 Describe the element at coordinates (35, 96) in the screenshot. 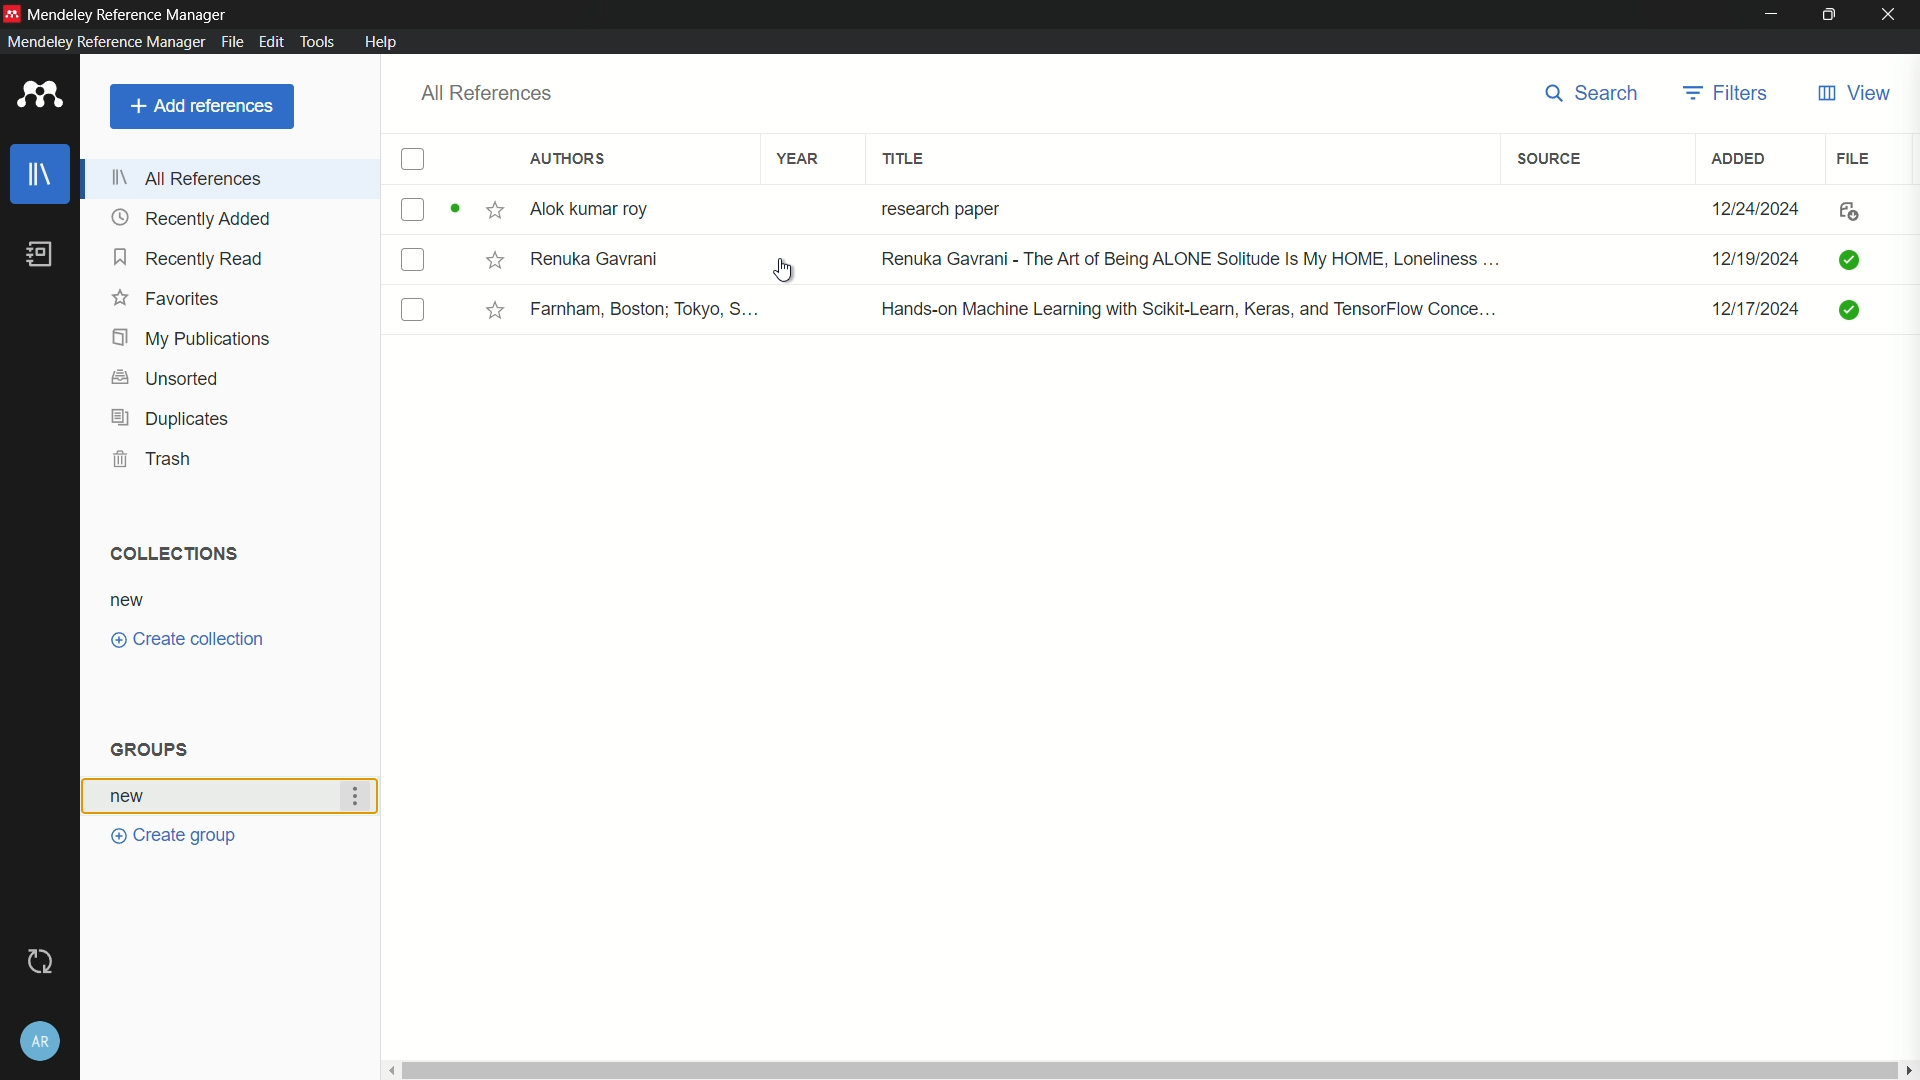

I see `app icon` at that location.